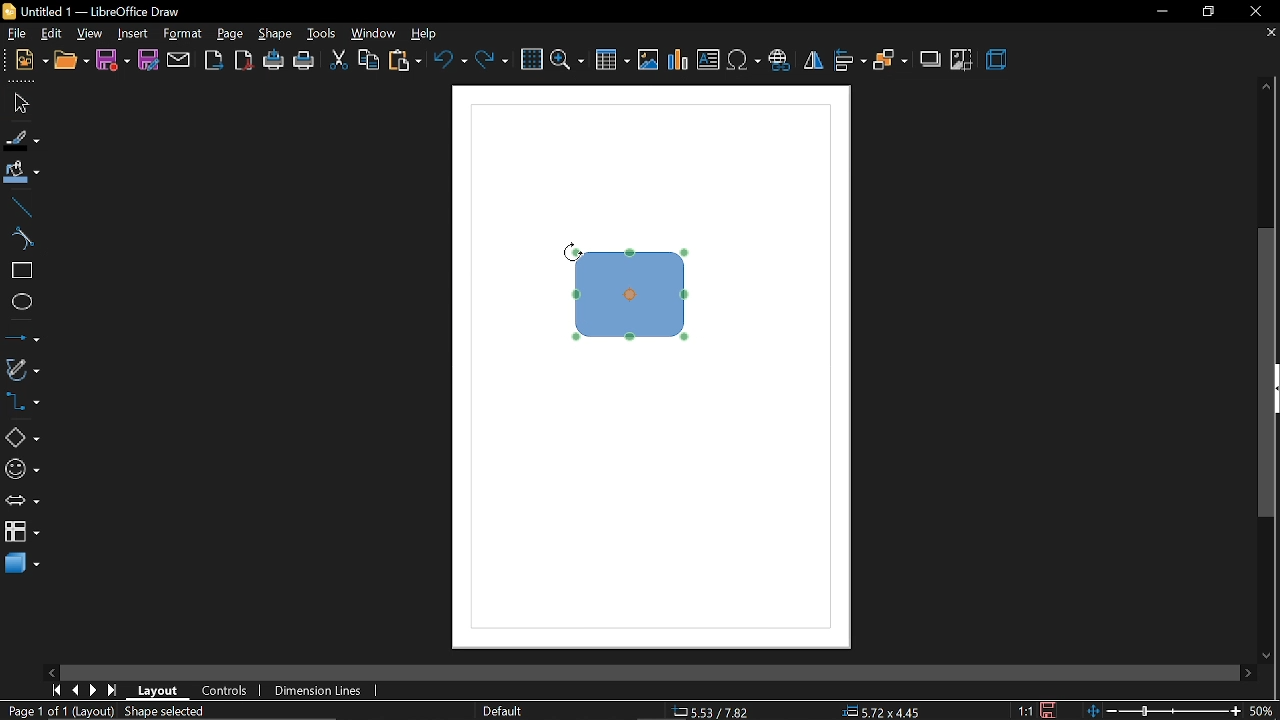  Describe the element at coordinates (133, 35) in the screenshot. I see `insert` at that location.